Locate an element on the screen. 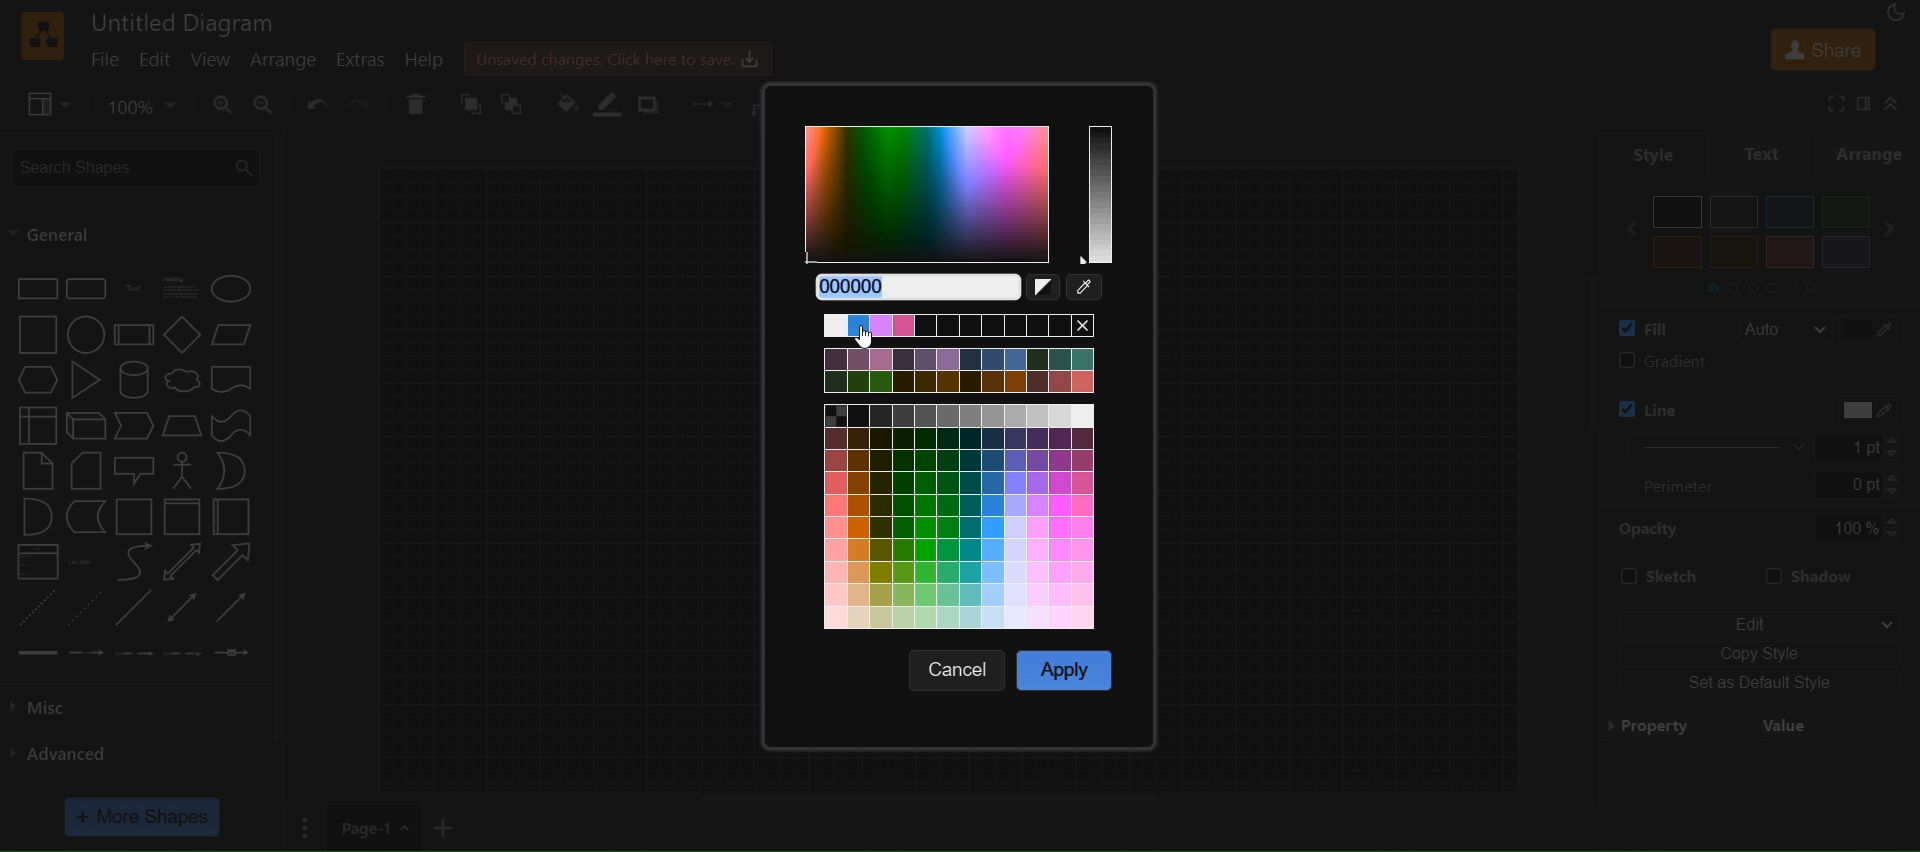  zoom is located at coordinates (144, 104).